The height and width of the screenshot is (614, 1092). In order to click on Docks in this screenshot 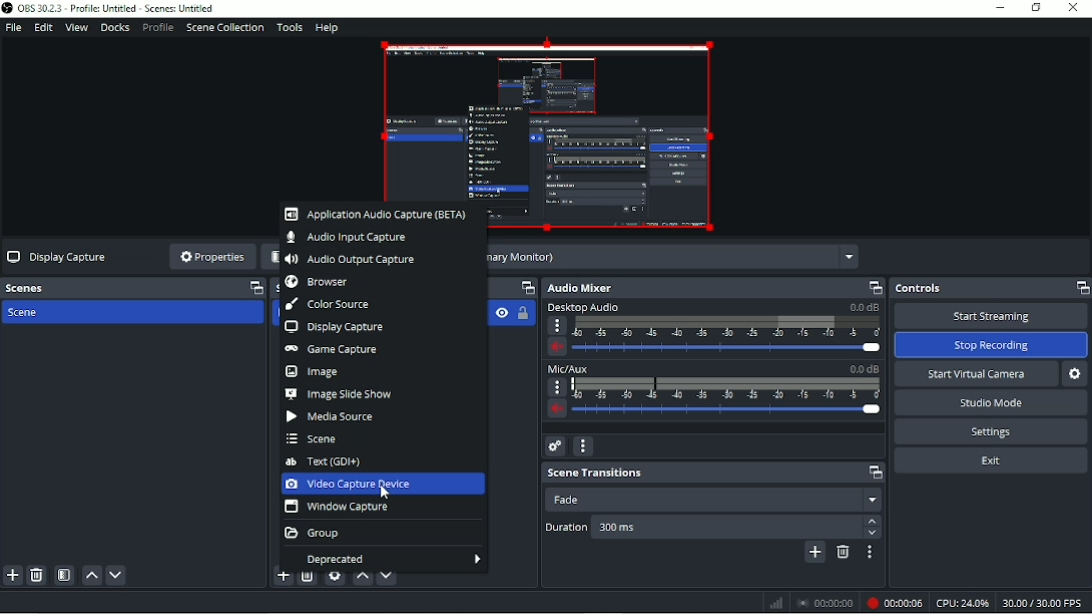, I will do `click(116, 28)`.